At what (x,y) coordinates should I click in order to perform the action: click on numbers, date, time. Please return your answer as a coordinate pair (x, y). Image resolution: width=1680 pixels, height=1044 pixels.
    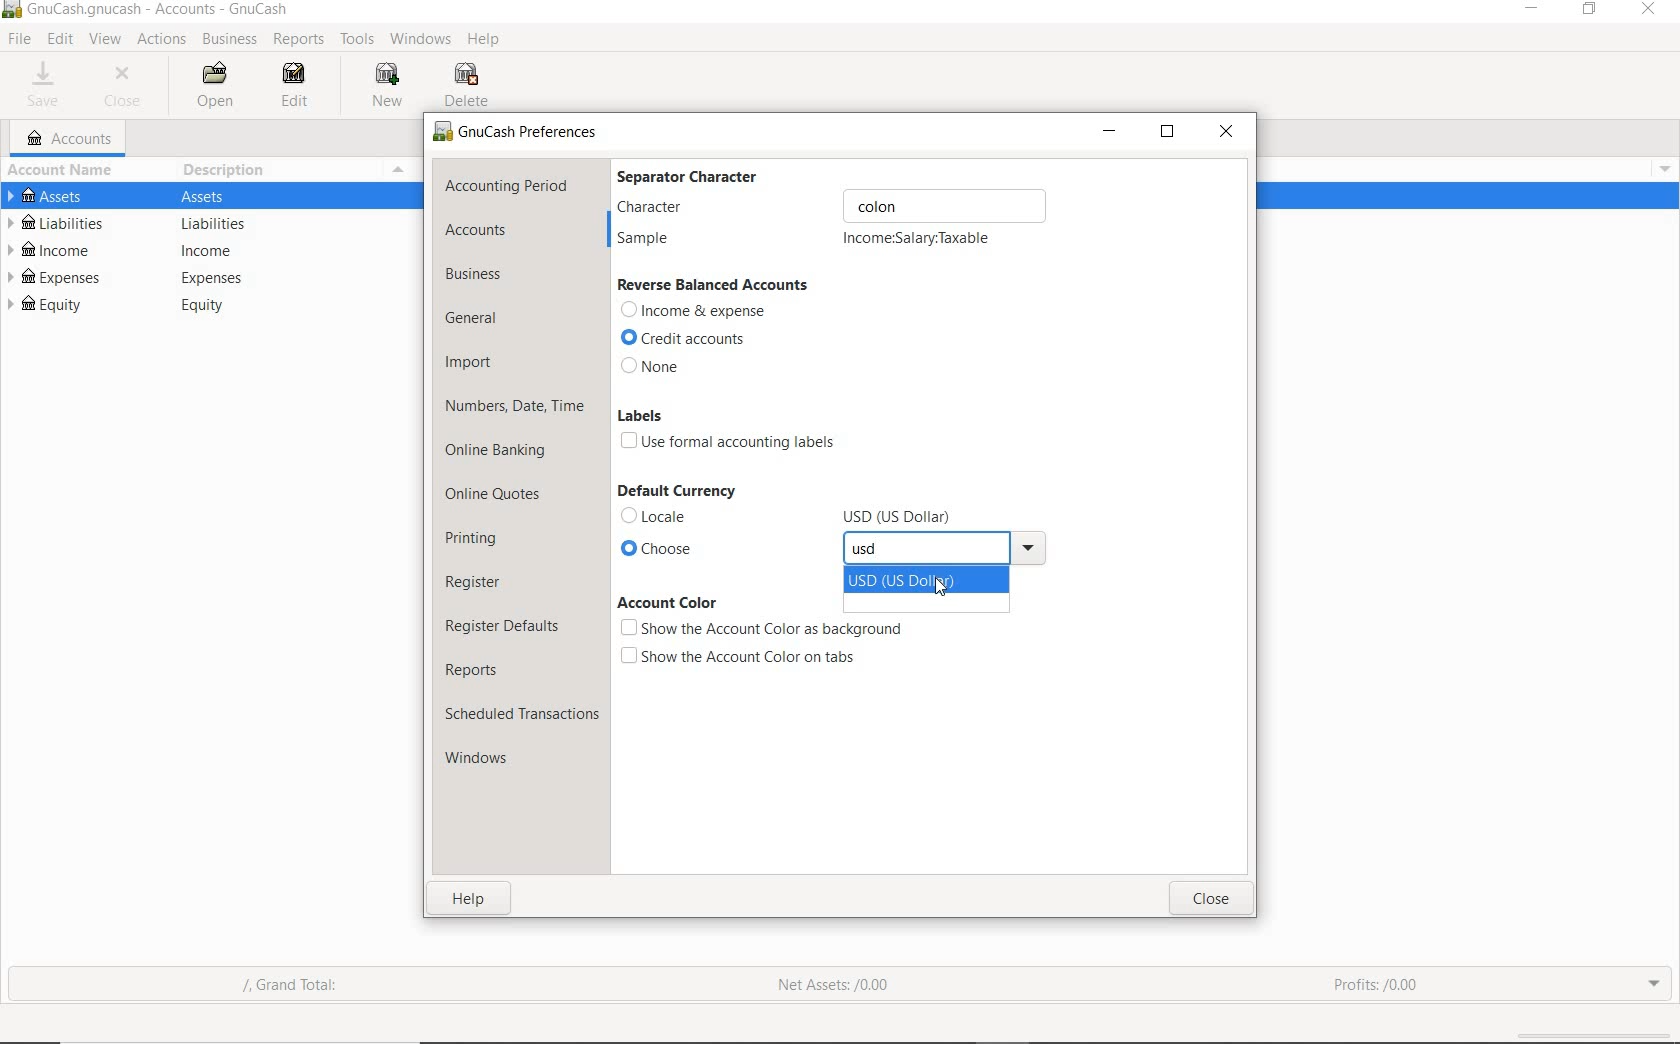
    Looking at the image, I should click on (515, 408).